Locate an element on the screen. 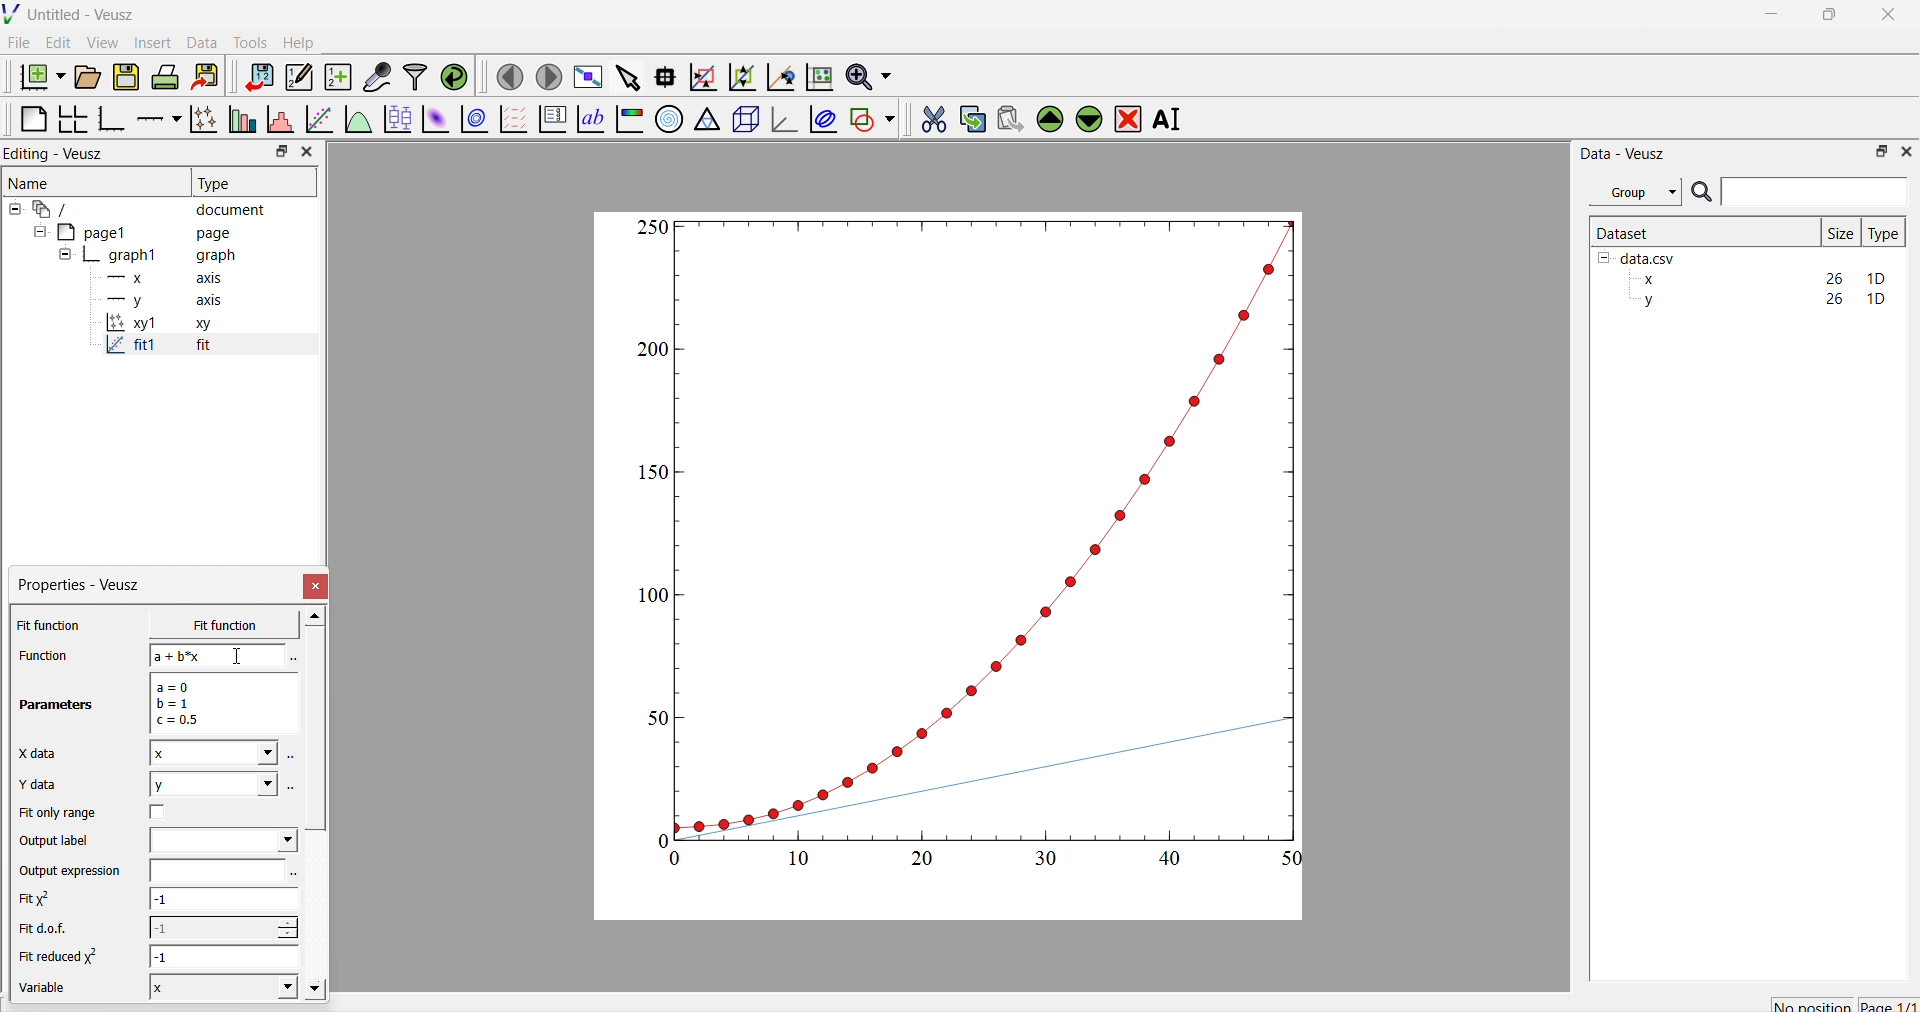  Zoom functions menu is located at coordinates (867, 74).